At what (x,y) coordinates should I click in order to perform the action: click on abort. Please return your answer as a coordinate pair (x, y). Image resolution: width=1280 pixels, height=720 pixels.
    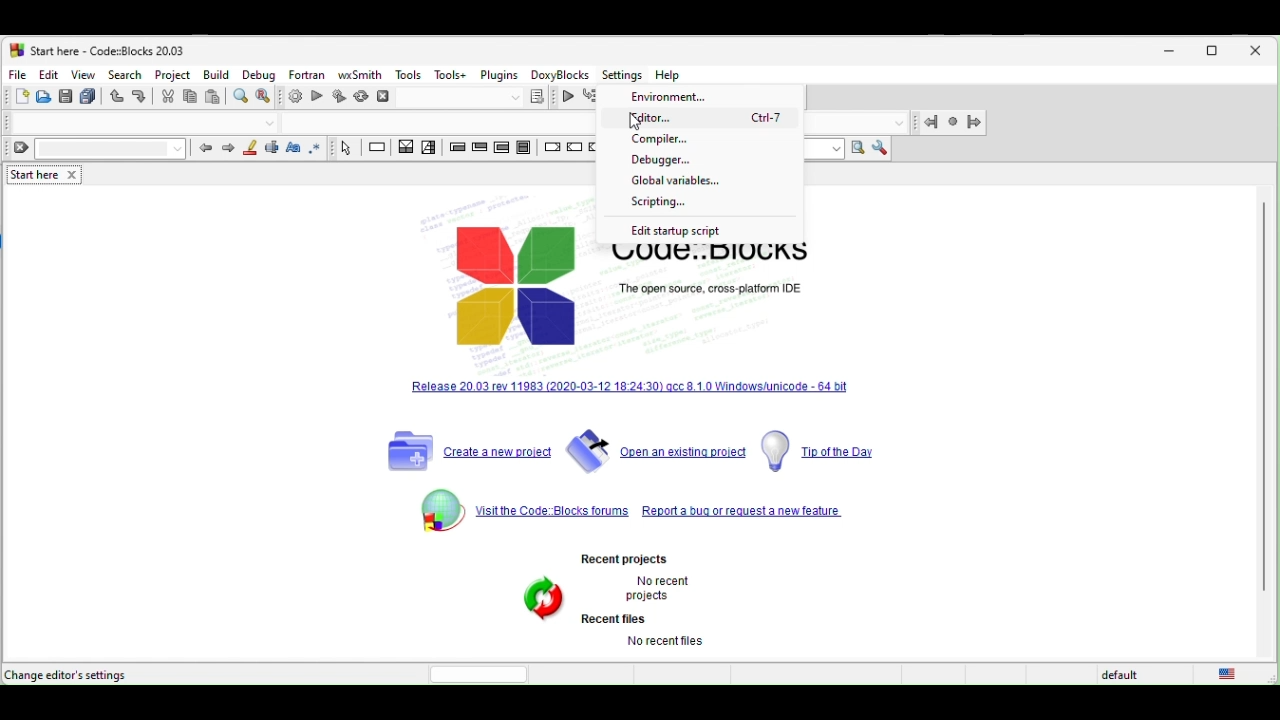
    Looking at the image, I should click on (384, 96).